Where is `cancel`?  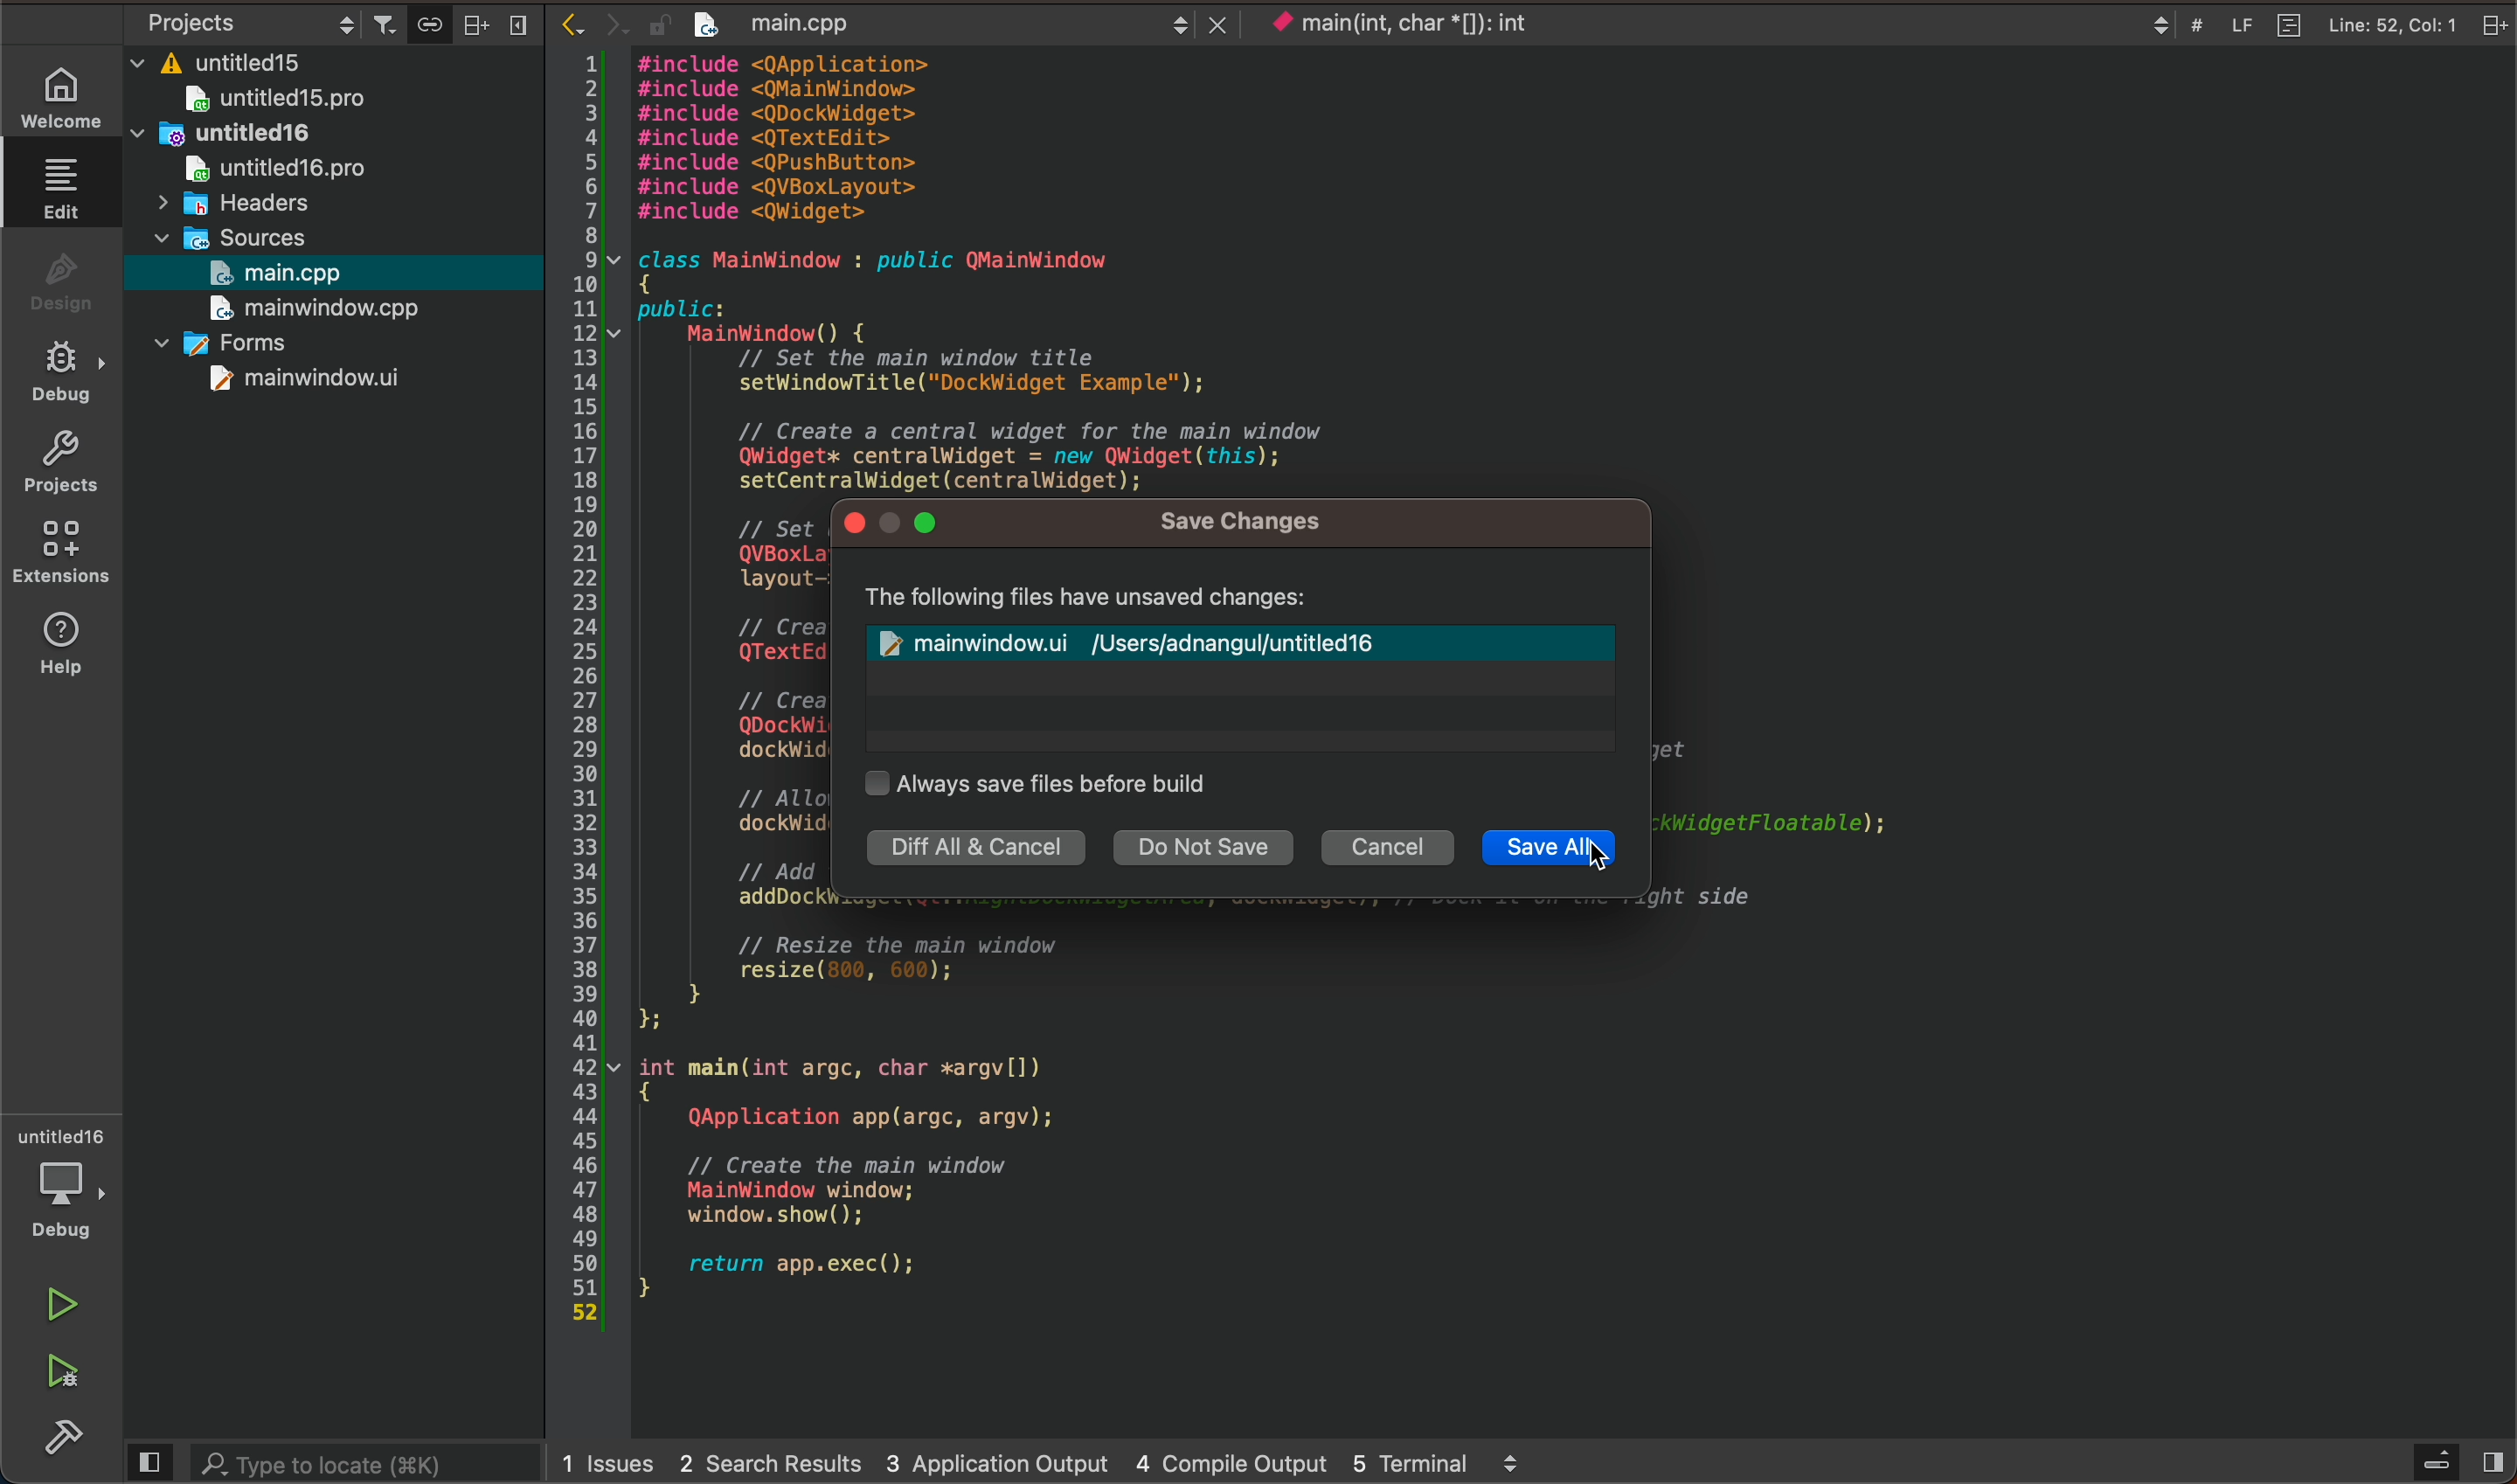 cancel is located at coordinates (1388, 848).